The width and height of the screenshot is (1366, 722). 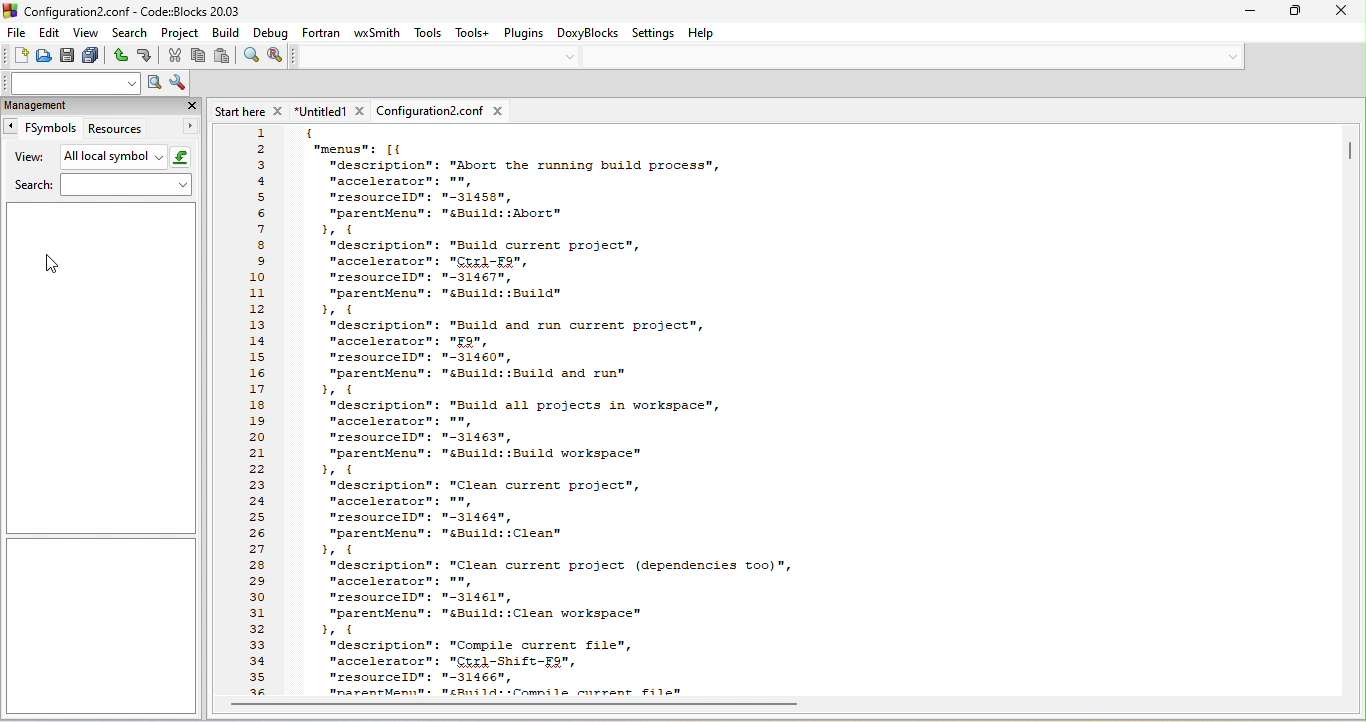 I want to click on down, so click(x=1234, y=58).